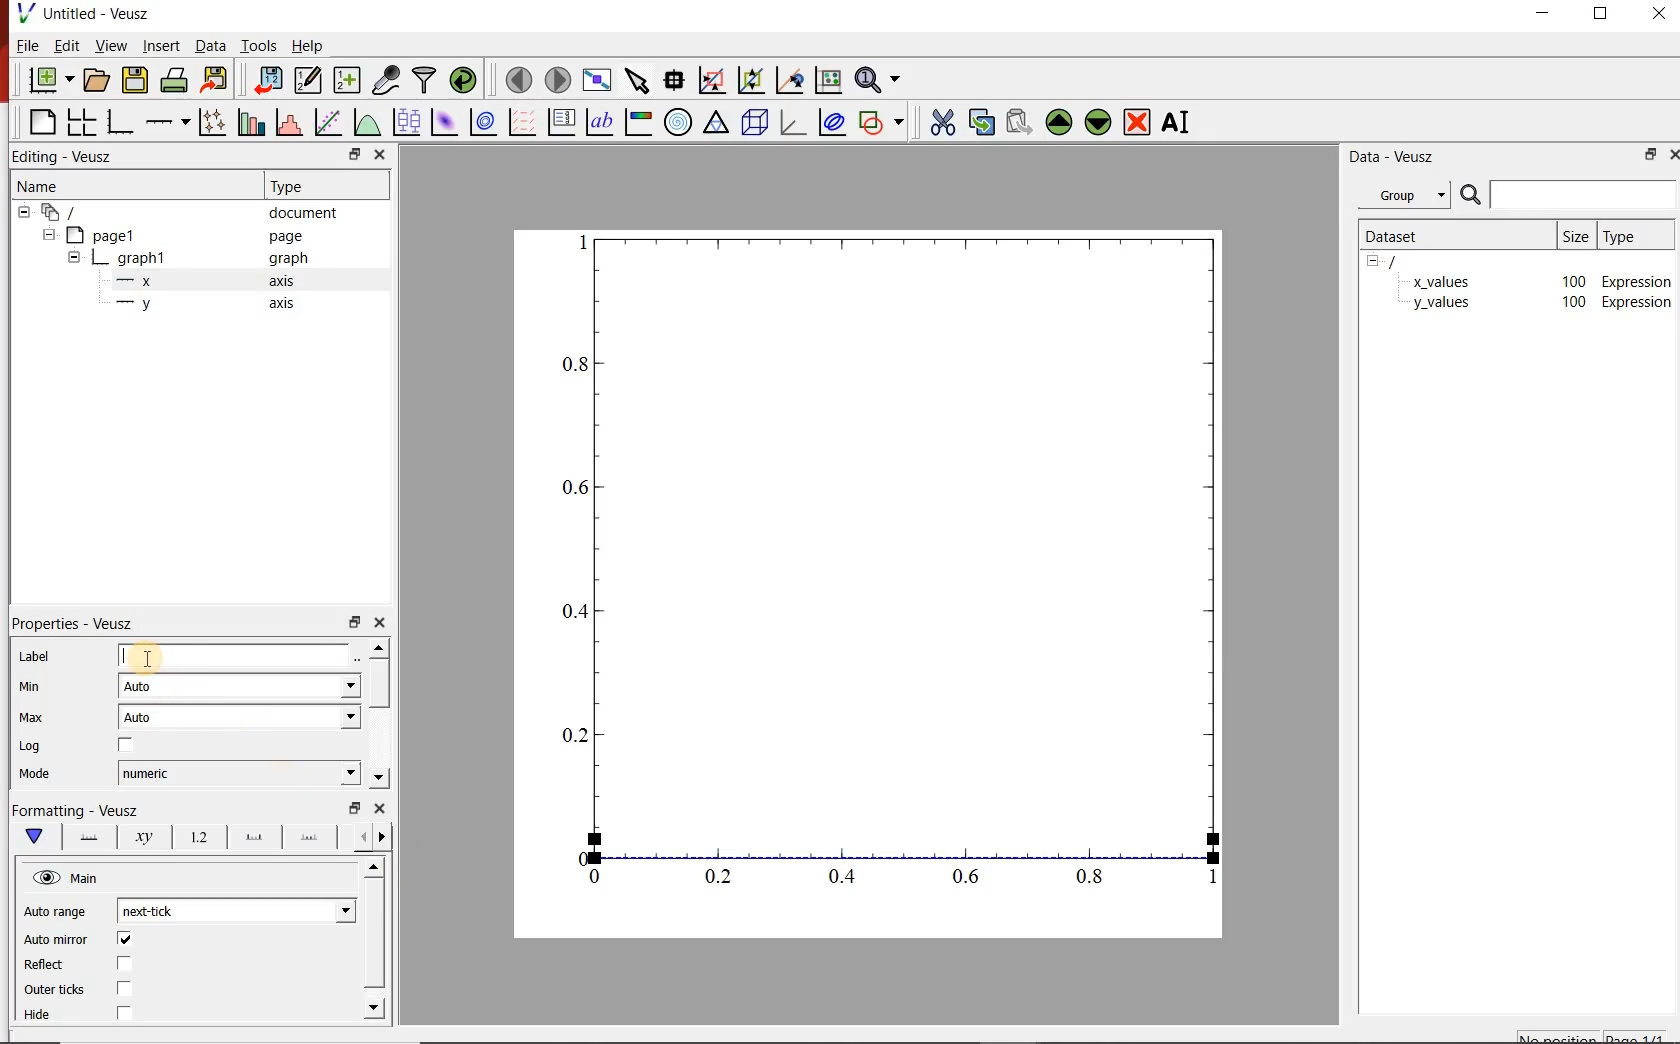 Image resolution: width=1680 pixels, height=1044 pixels. Describe the element at coordinates (386, 79) in the screenshot. I see `capture remote data` at that location.